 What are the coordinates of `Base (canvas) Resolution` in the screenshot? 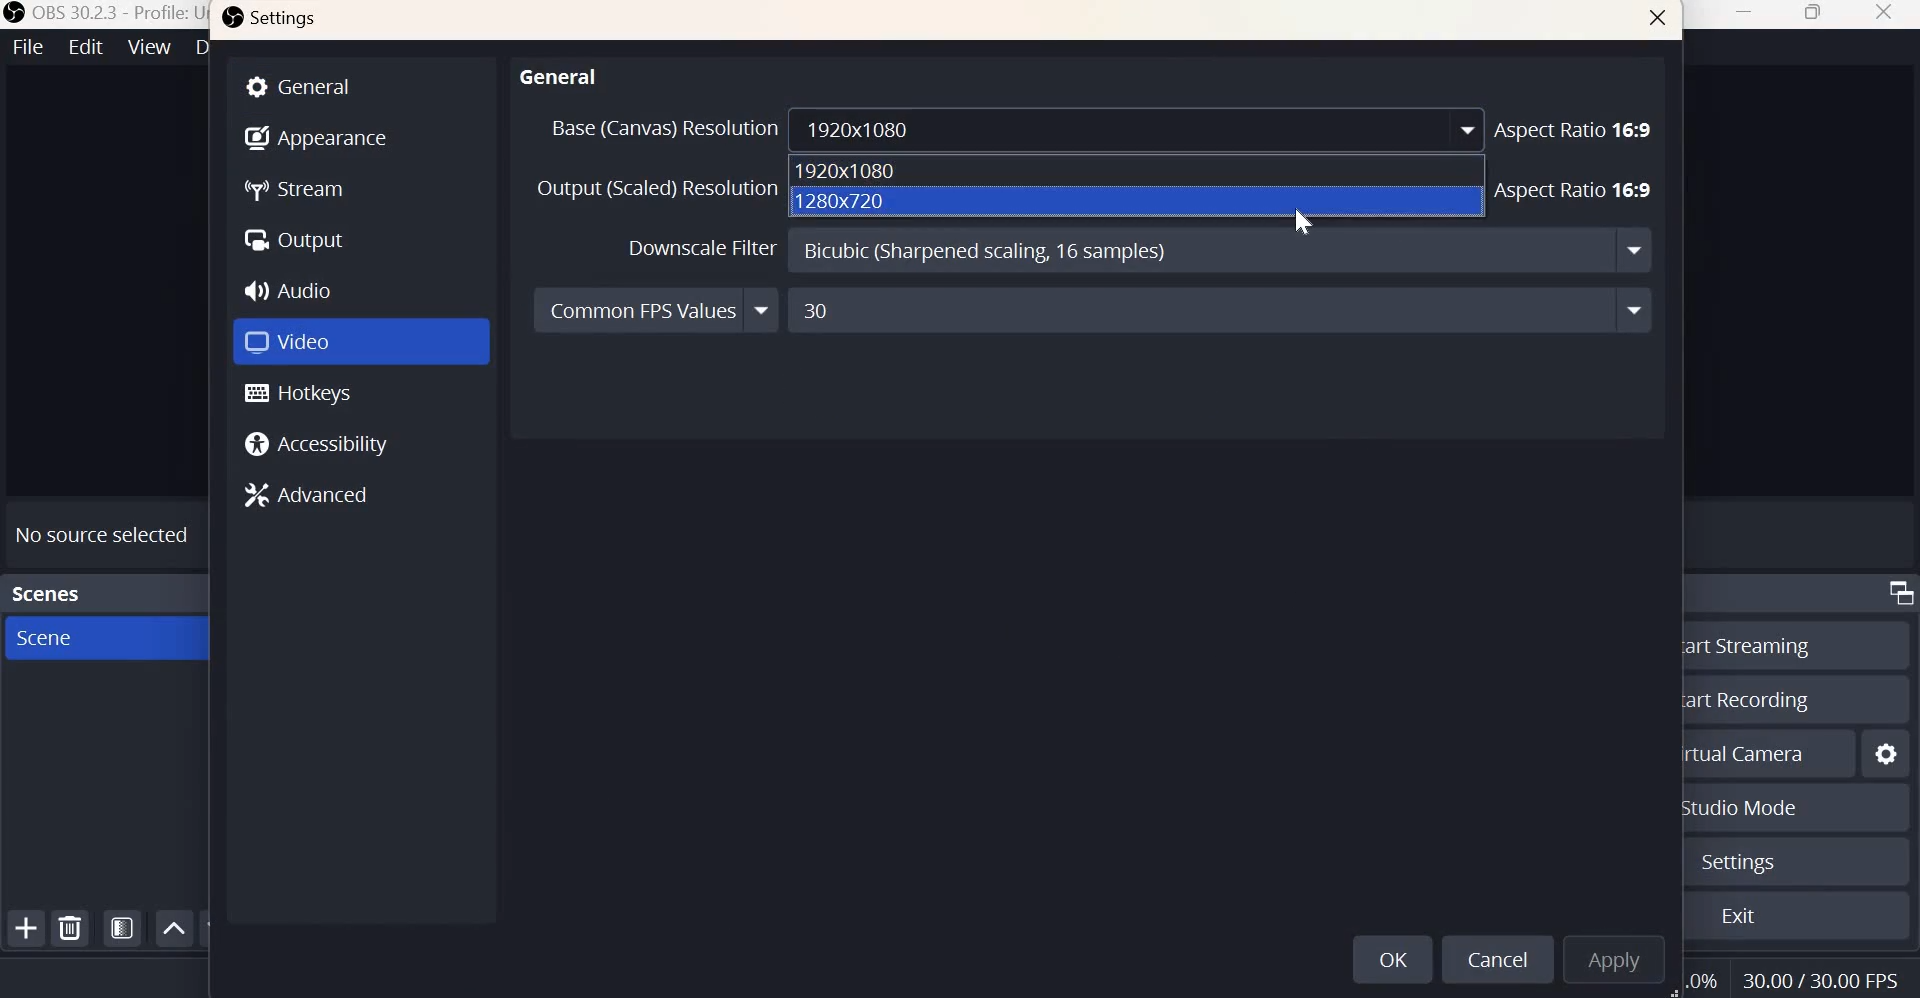 It's located at (662, 128).